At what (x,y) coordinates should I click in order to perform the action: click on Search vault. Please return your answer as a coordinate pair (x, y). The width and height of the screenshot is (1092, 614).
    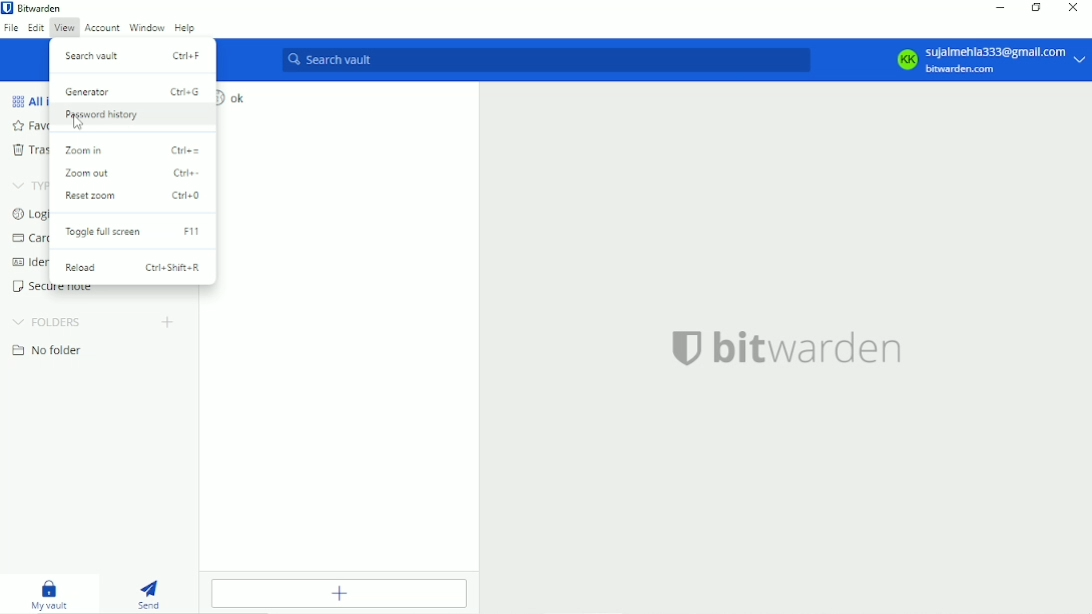
    Looking at the image, I should click on (547, 60).